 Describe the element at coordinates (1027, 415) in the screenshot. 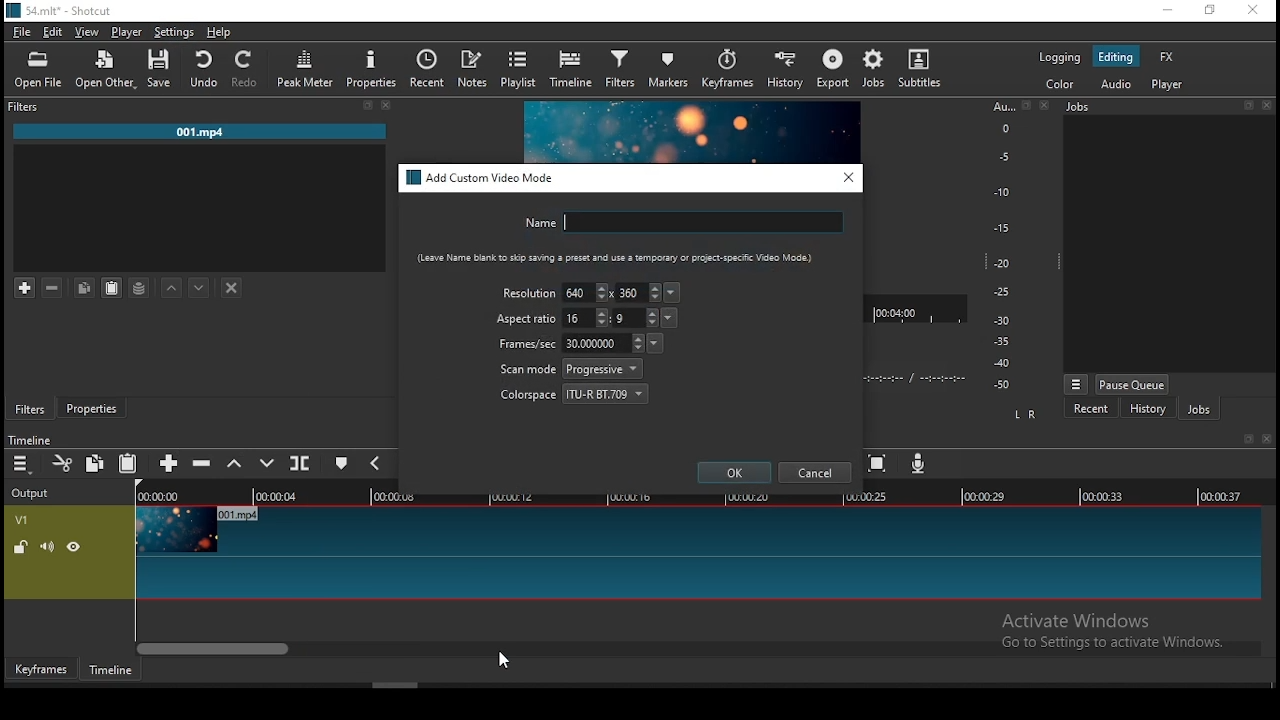

I see `L R` at that location.